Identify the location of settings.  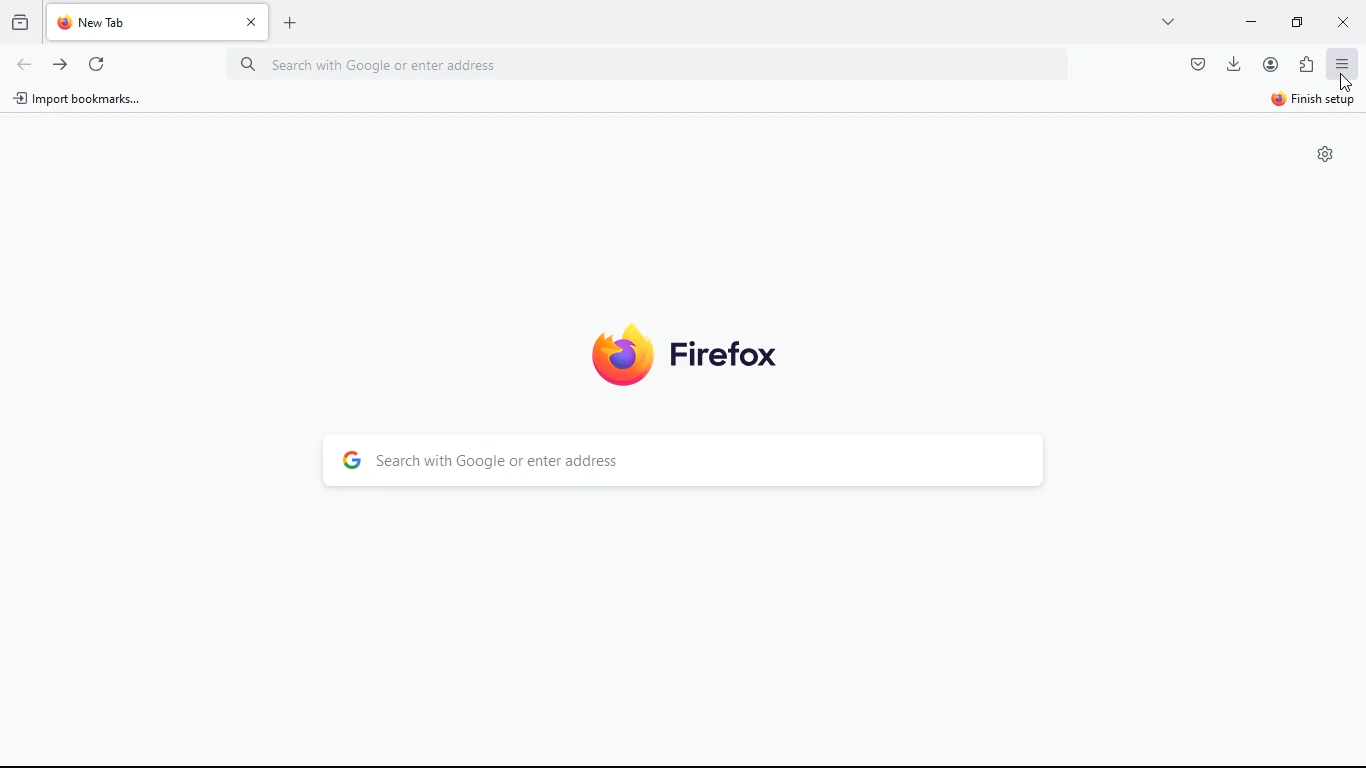
(1328, 154).